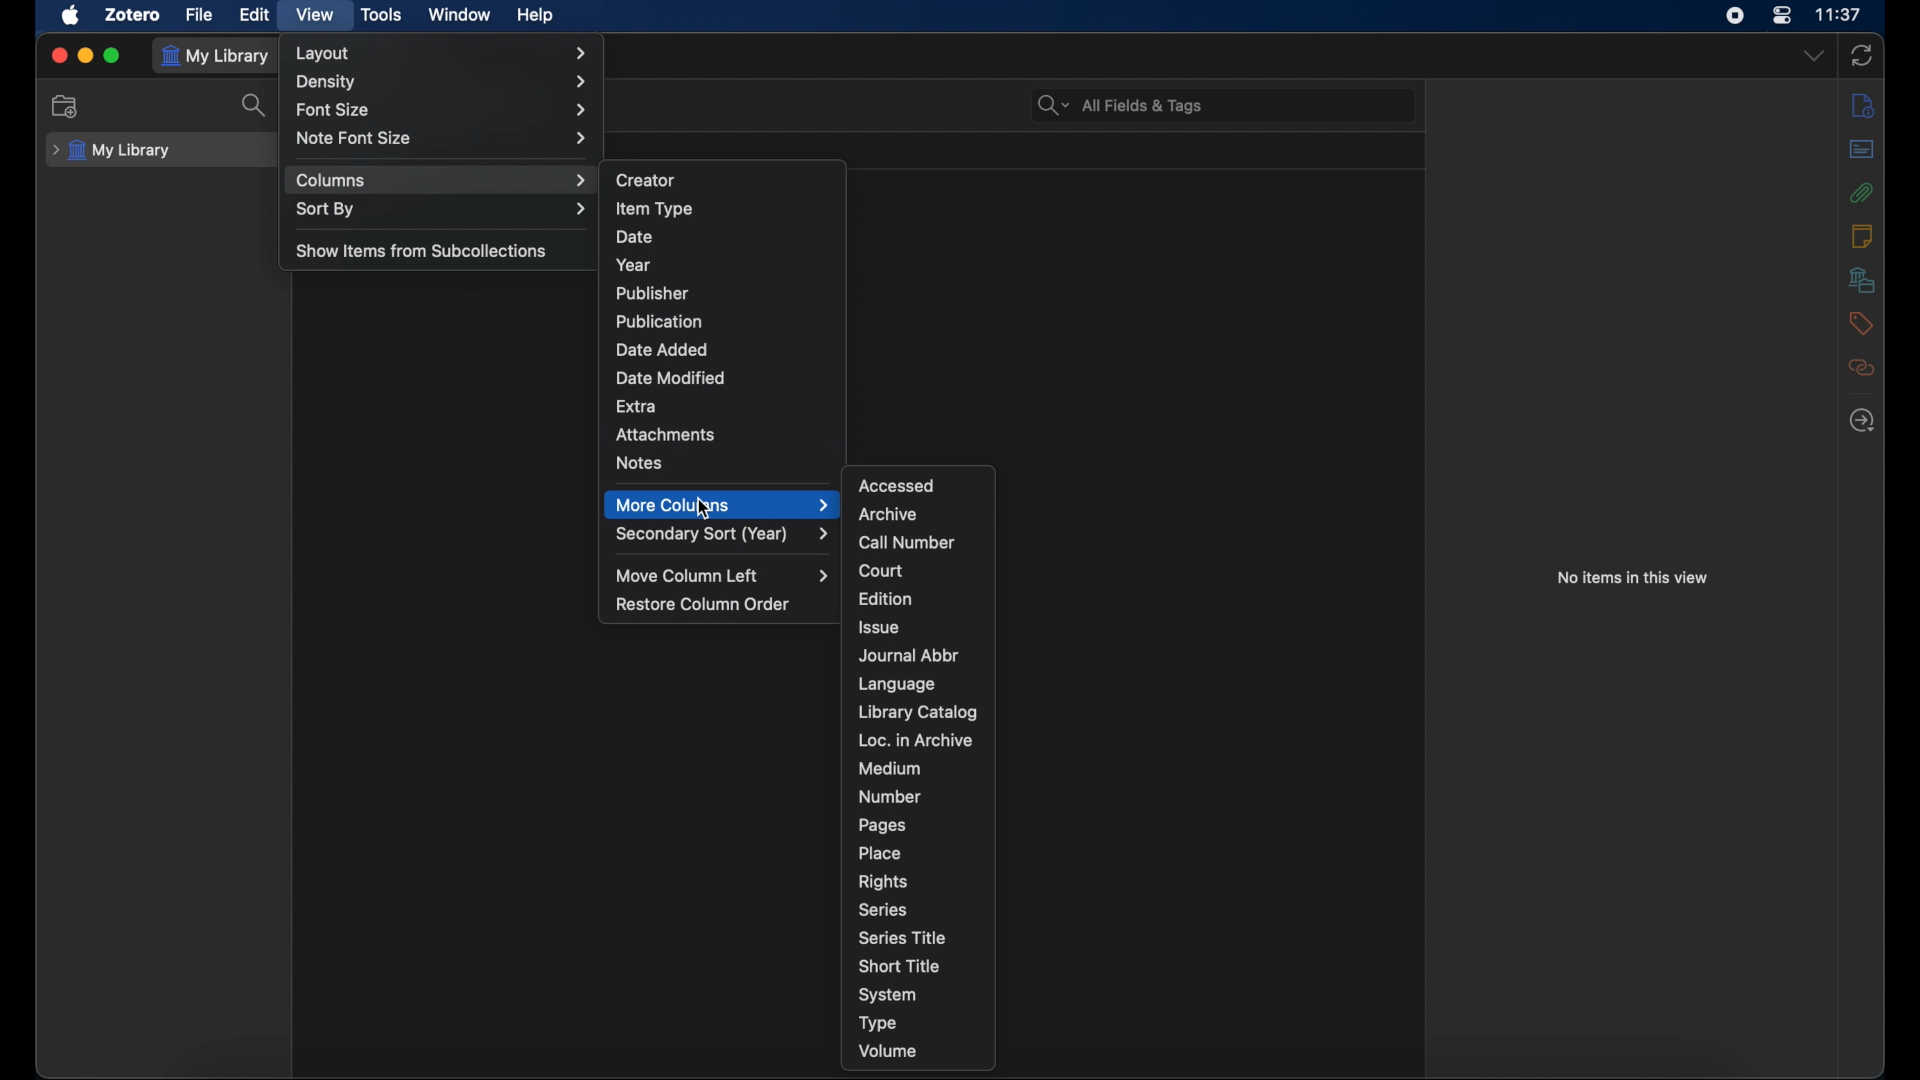 Image resolution: width=1920 pixels, height=1080 pixels. I want to click on item type, so click(655, 209).